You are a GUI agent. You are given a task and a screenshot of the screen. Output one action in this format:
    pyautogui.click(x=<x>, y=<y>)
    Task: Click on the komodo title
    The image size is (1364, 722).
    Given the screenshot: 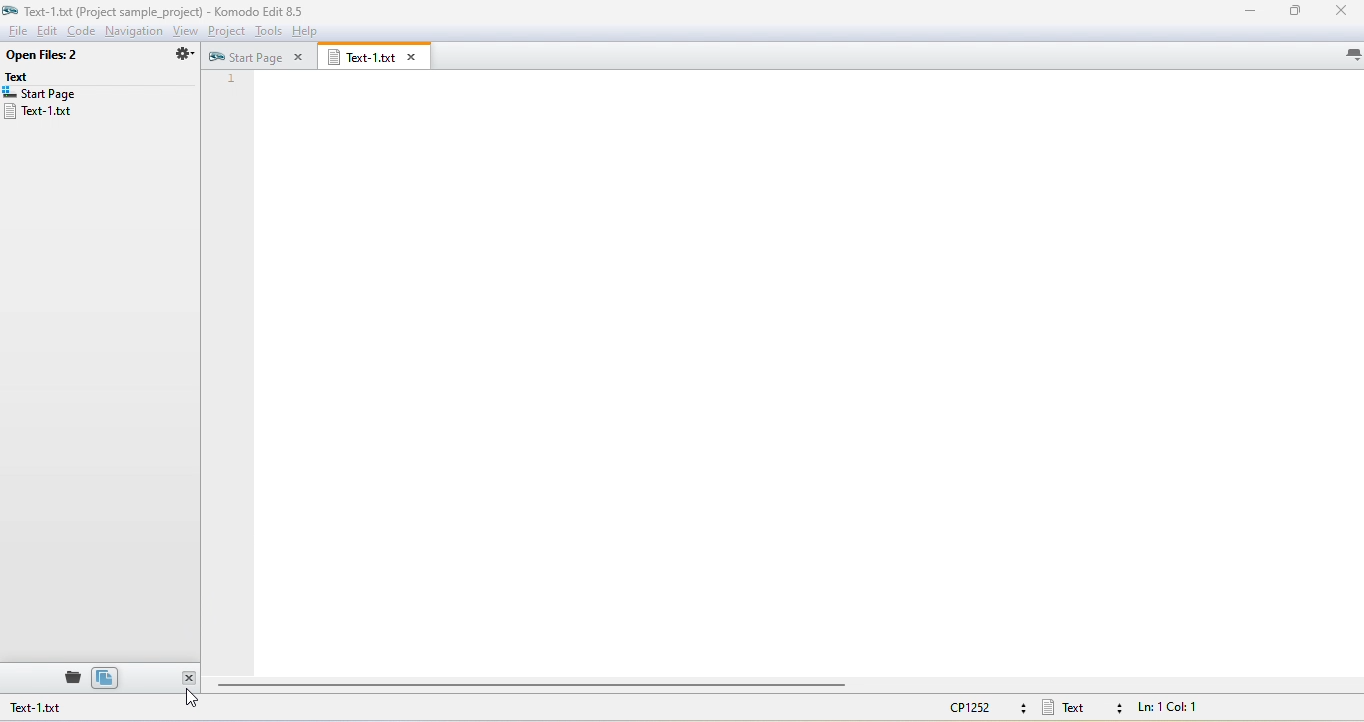 What is the action you would take?
    pyautogui.click(x=269, y=10)
    